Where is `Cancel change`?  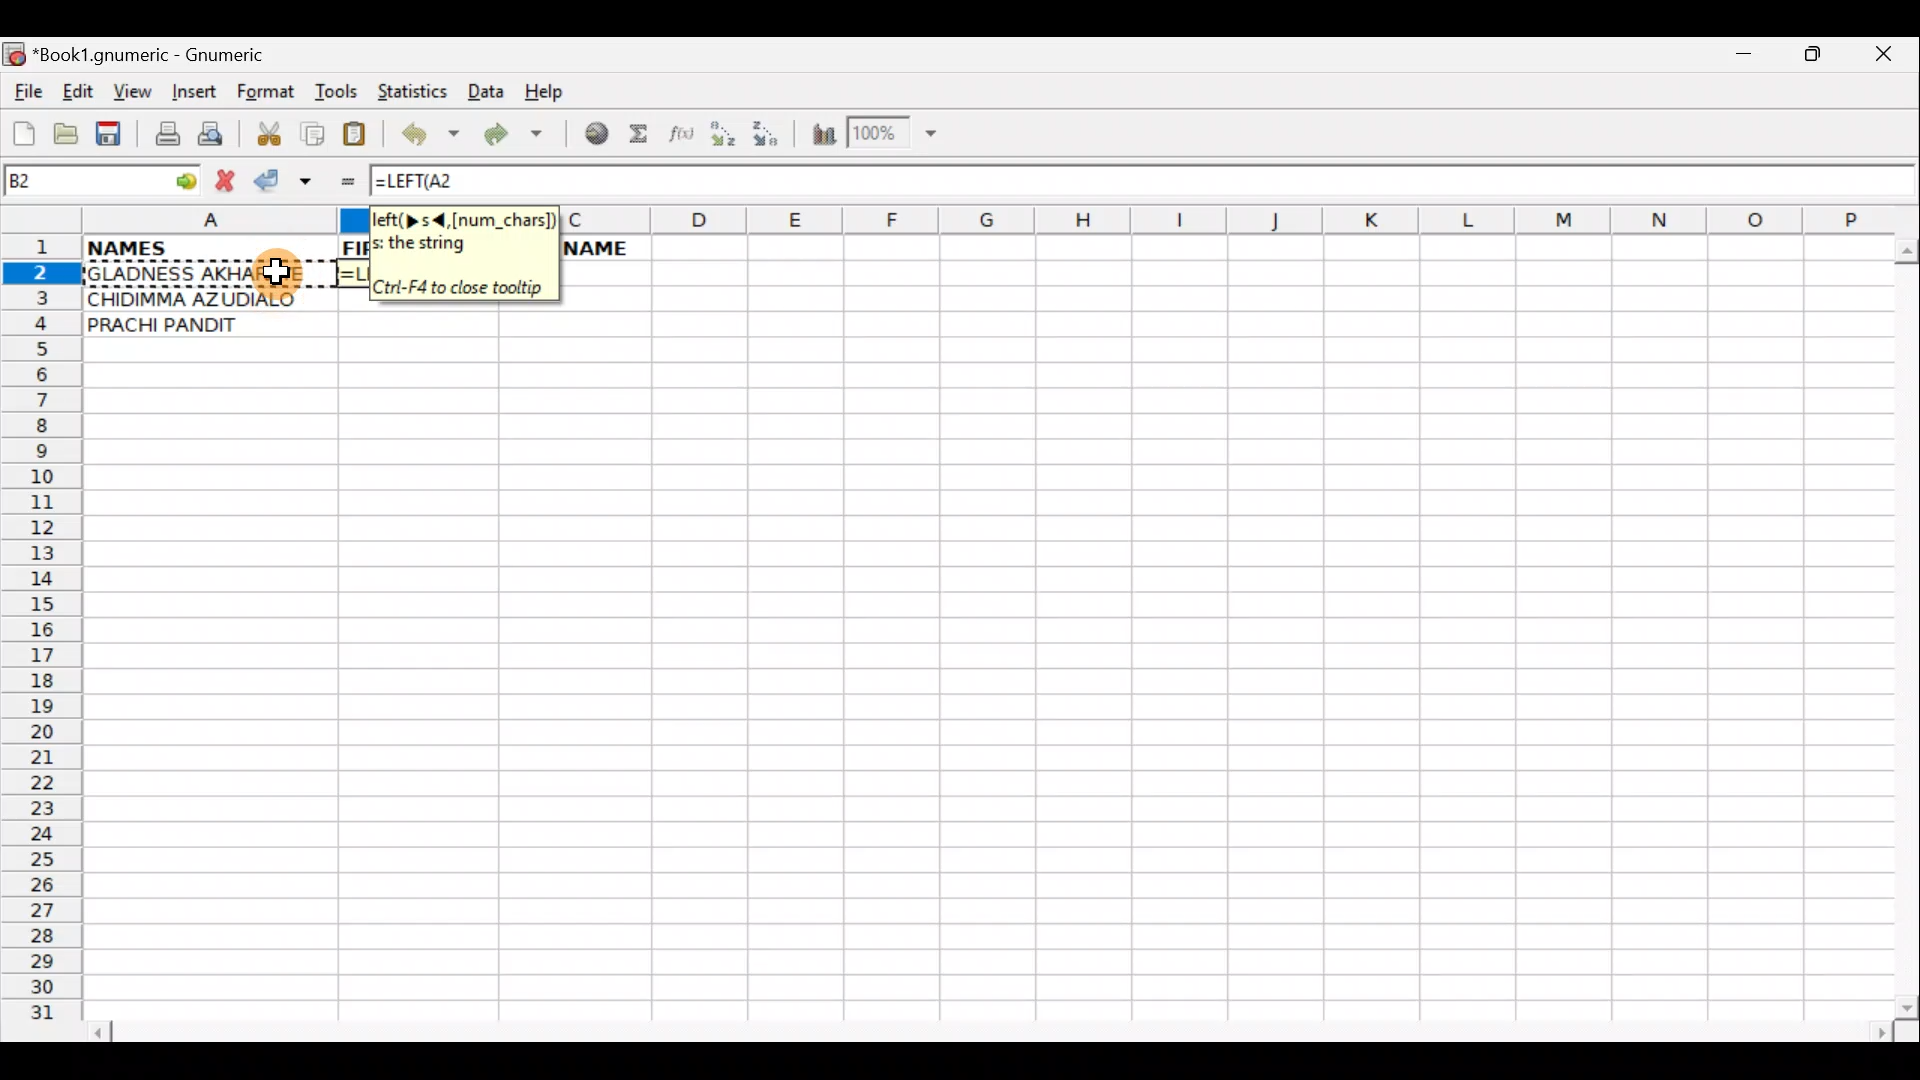
Cancel change is located at coordinates (230, 177).